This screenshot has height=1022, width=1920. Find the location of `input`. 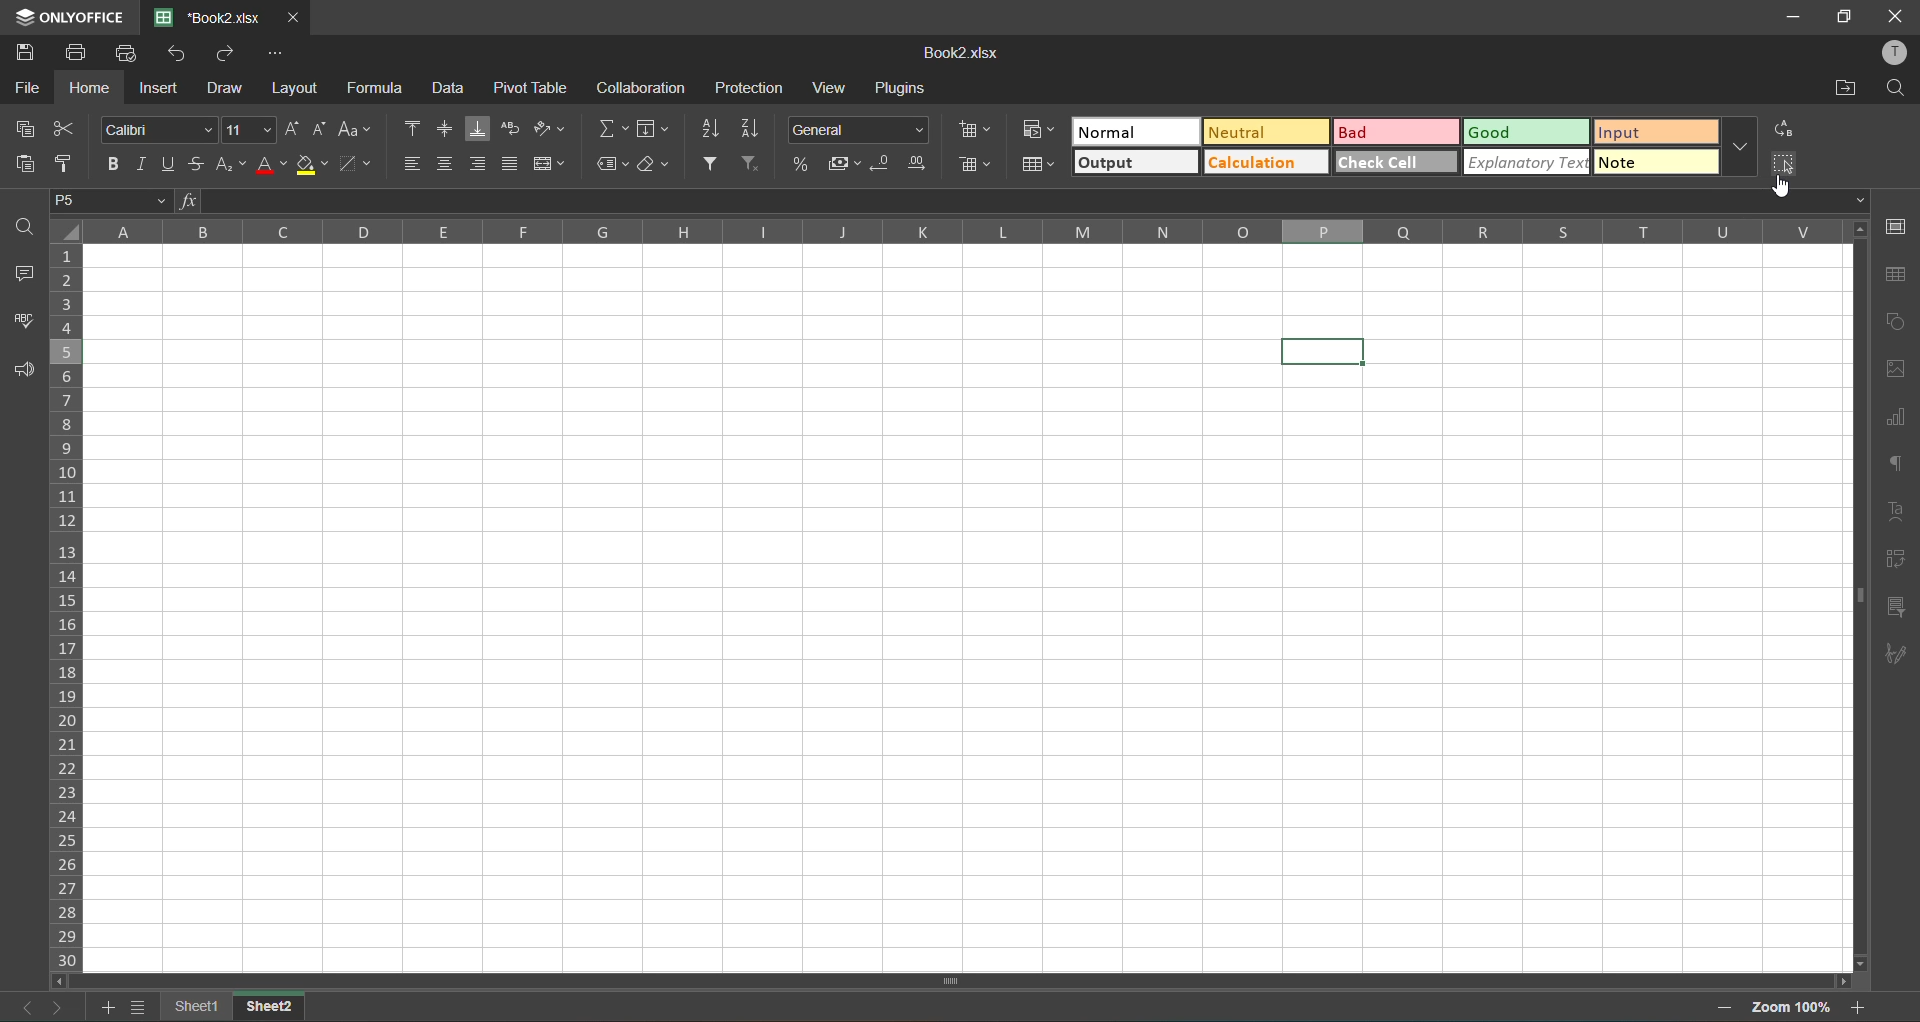

input is located at coordinates (1651, 132).